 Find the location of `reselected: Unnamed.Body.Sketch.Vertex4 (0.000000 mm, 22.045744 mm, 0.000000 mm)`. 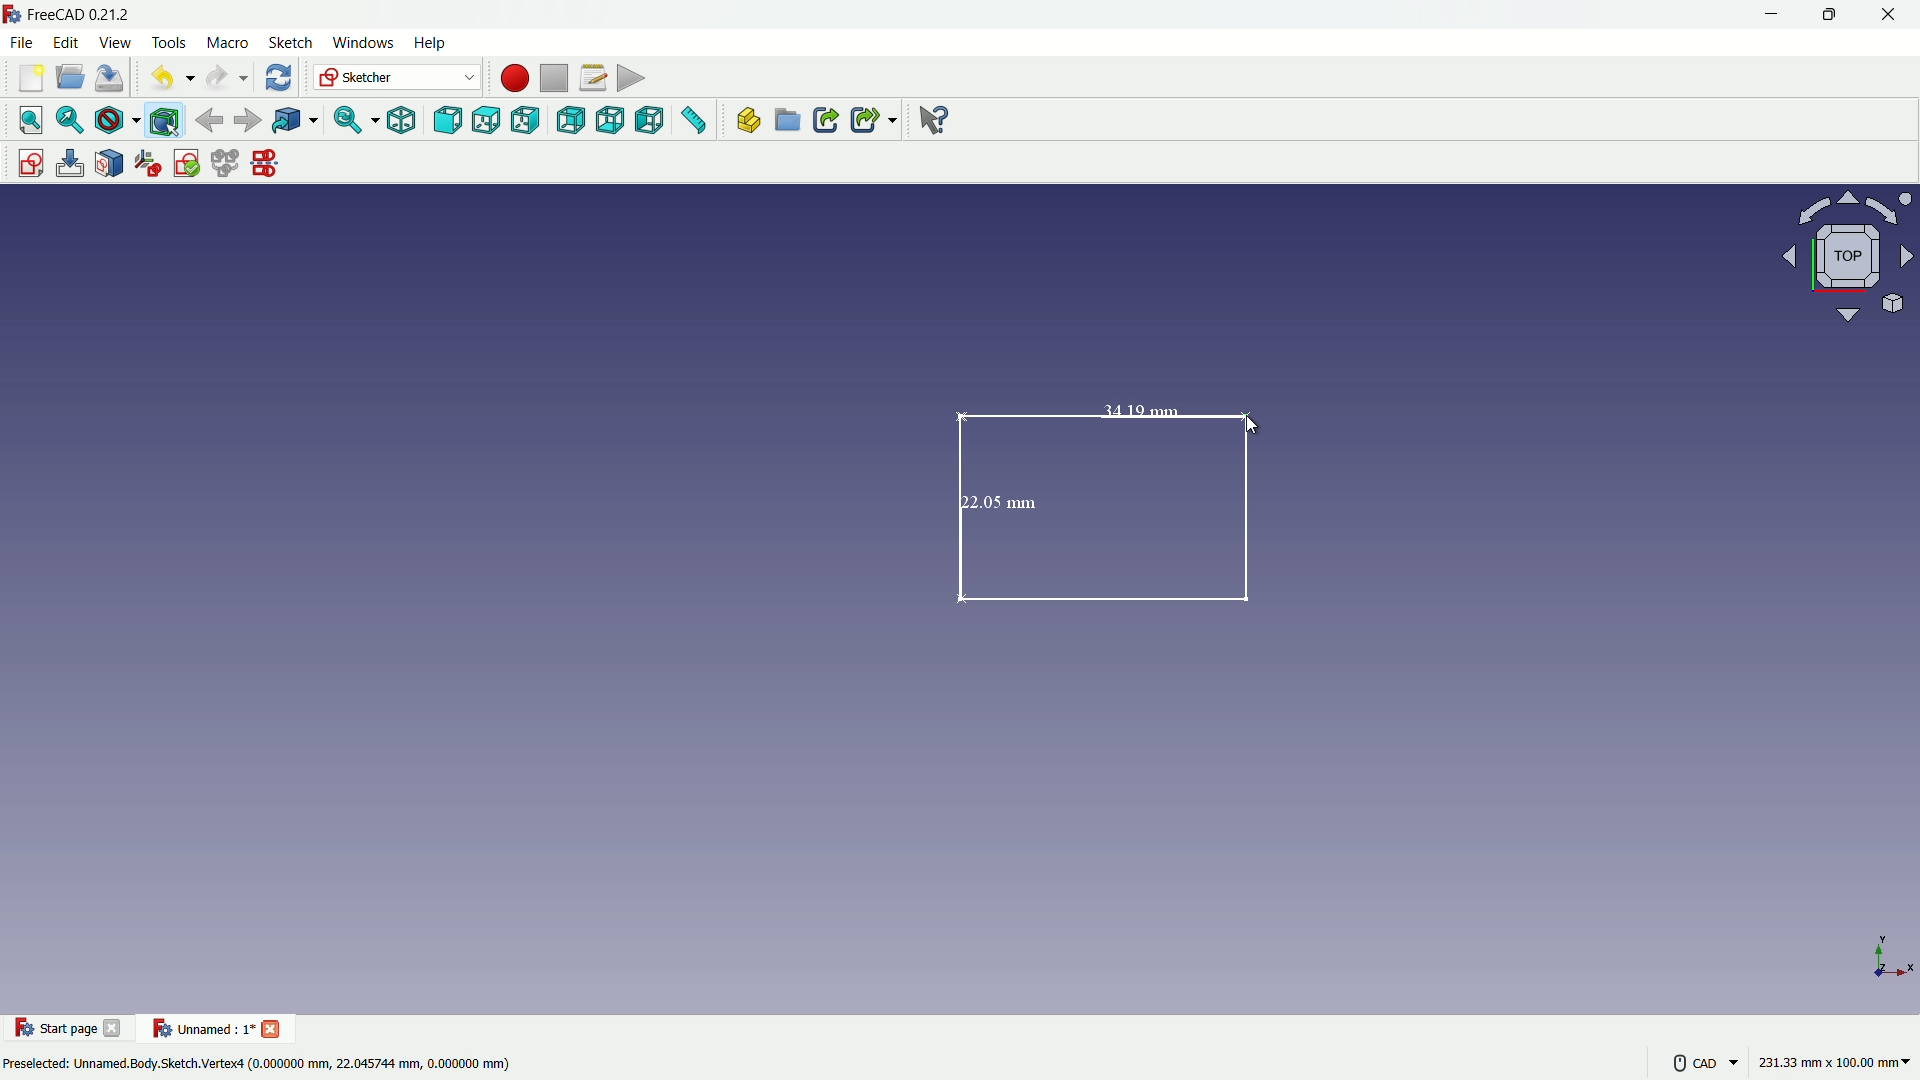

reselected: Unnamed.Body.Sketch.Vertex4 (0.000000 mm, 22.045744 mm, 0.000000 mm) is located at coordinates (257, 1065).